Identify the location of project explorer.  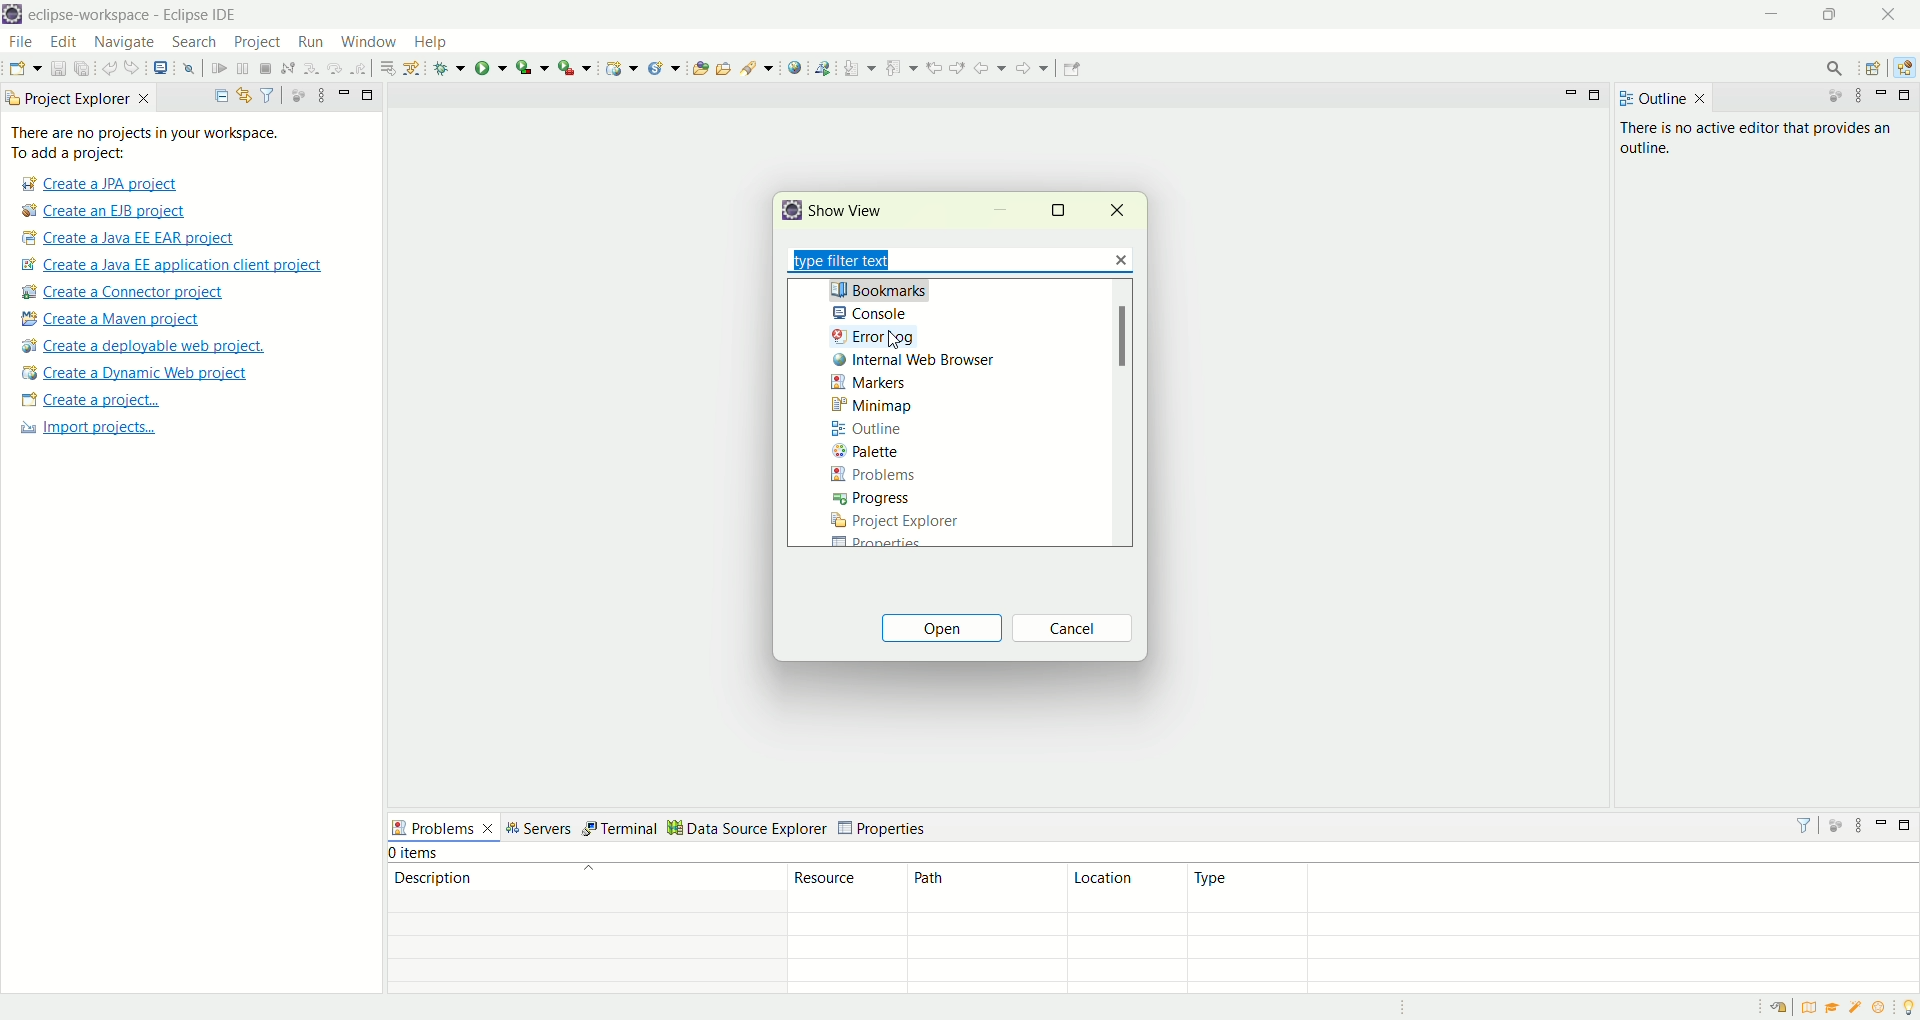
(897, 522).